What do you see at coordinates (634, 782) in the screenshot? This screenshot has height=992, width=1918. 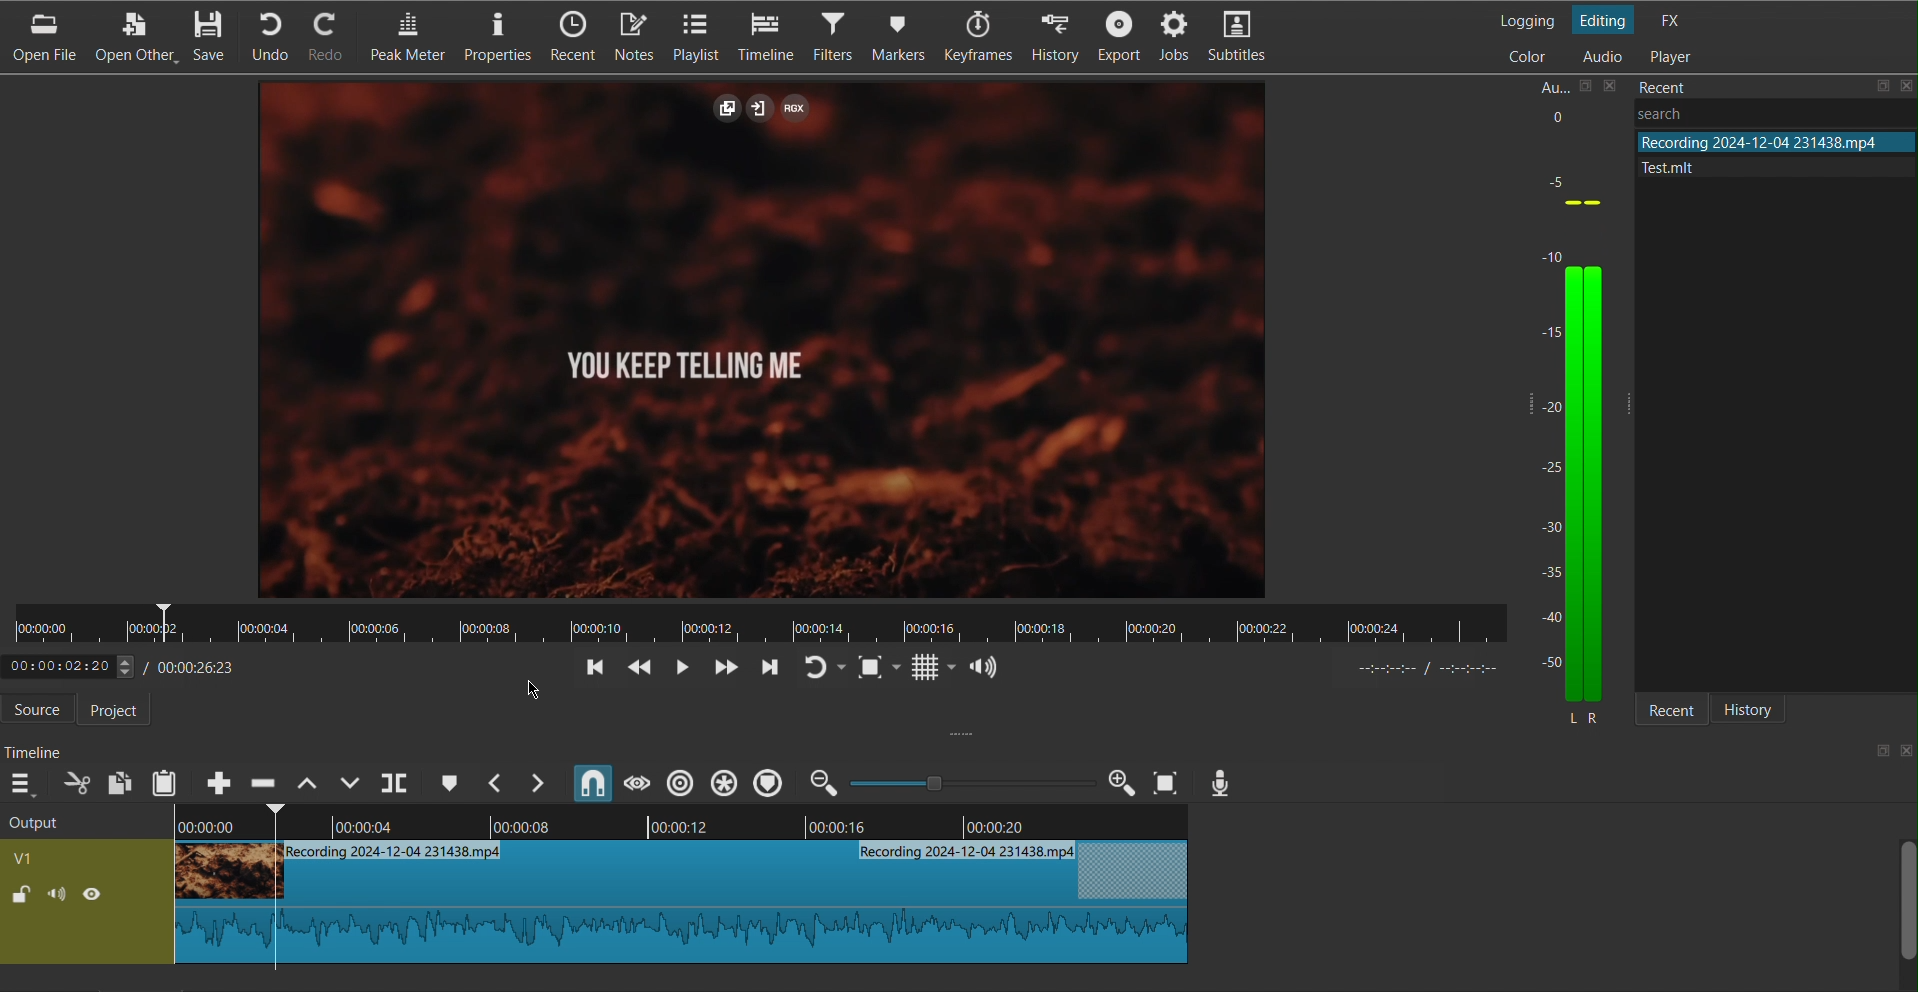 I see `Scrub While Dragging` at bounding box center [634, 782].